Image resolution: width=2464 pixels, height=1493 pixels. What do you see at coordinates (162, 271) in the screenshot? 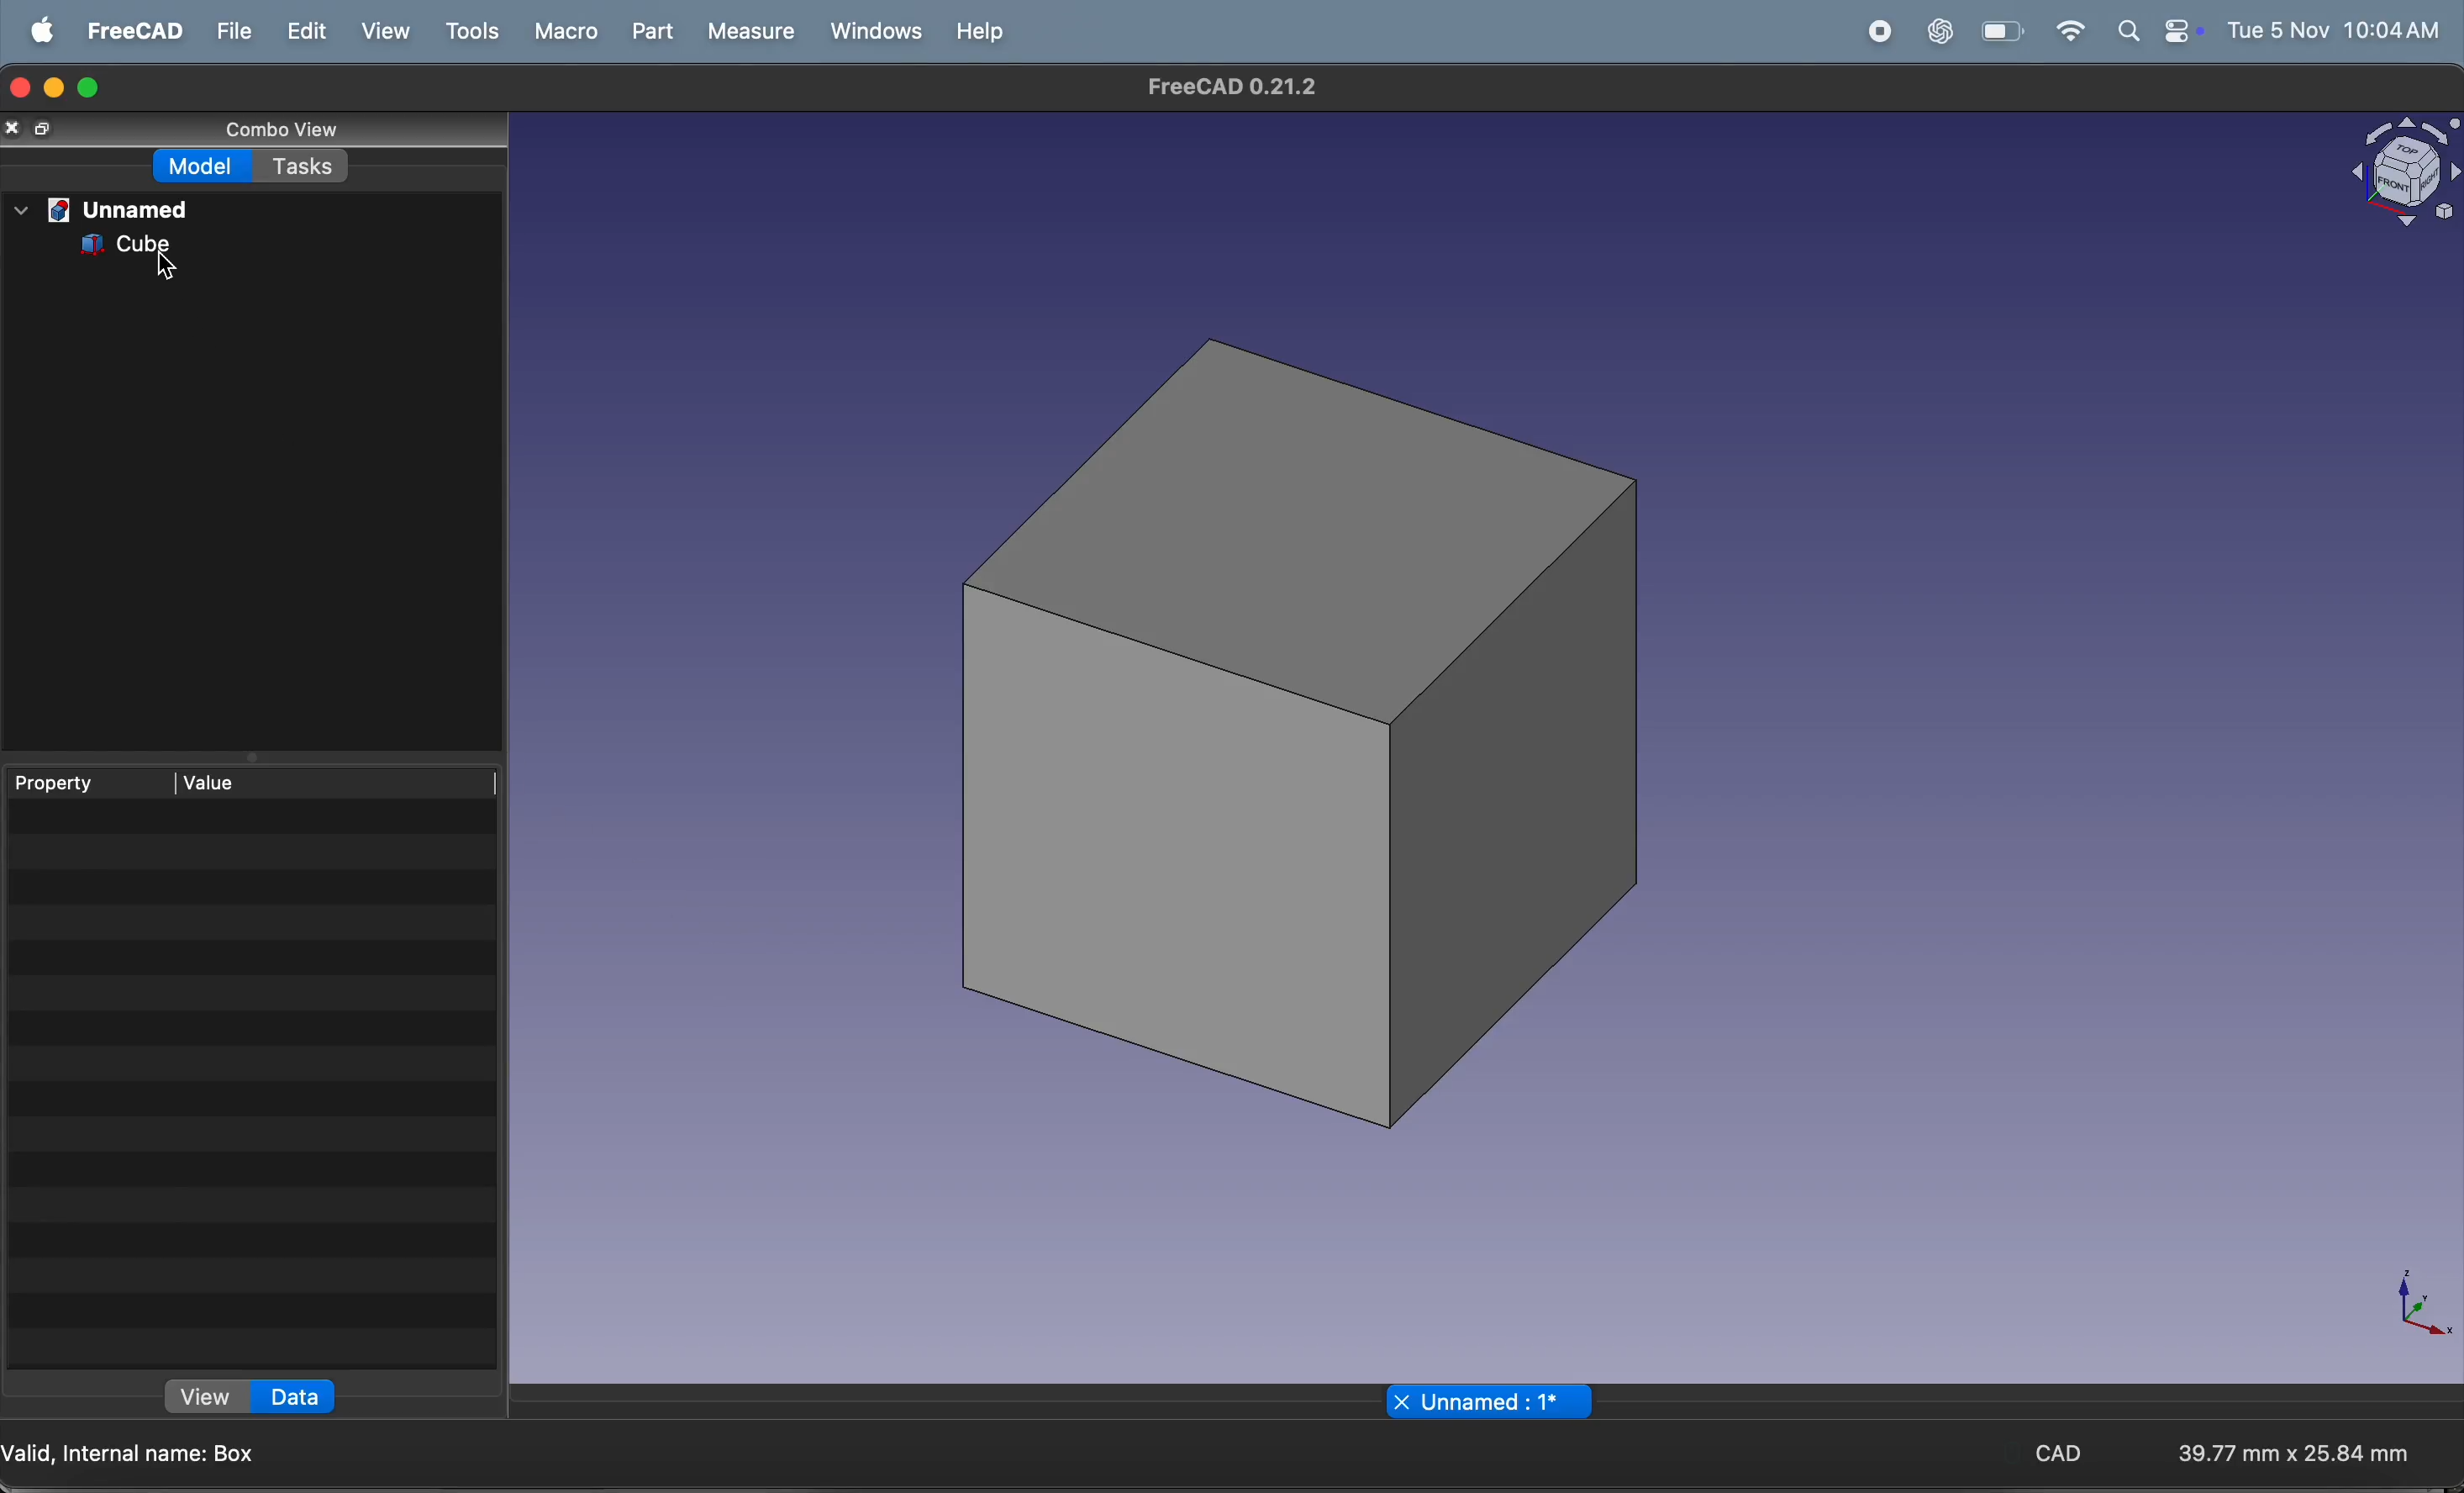
I see `Cursor` at bounding box center [162, 271].